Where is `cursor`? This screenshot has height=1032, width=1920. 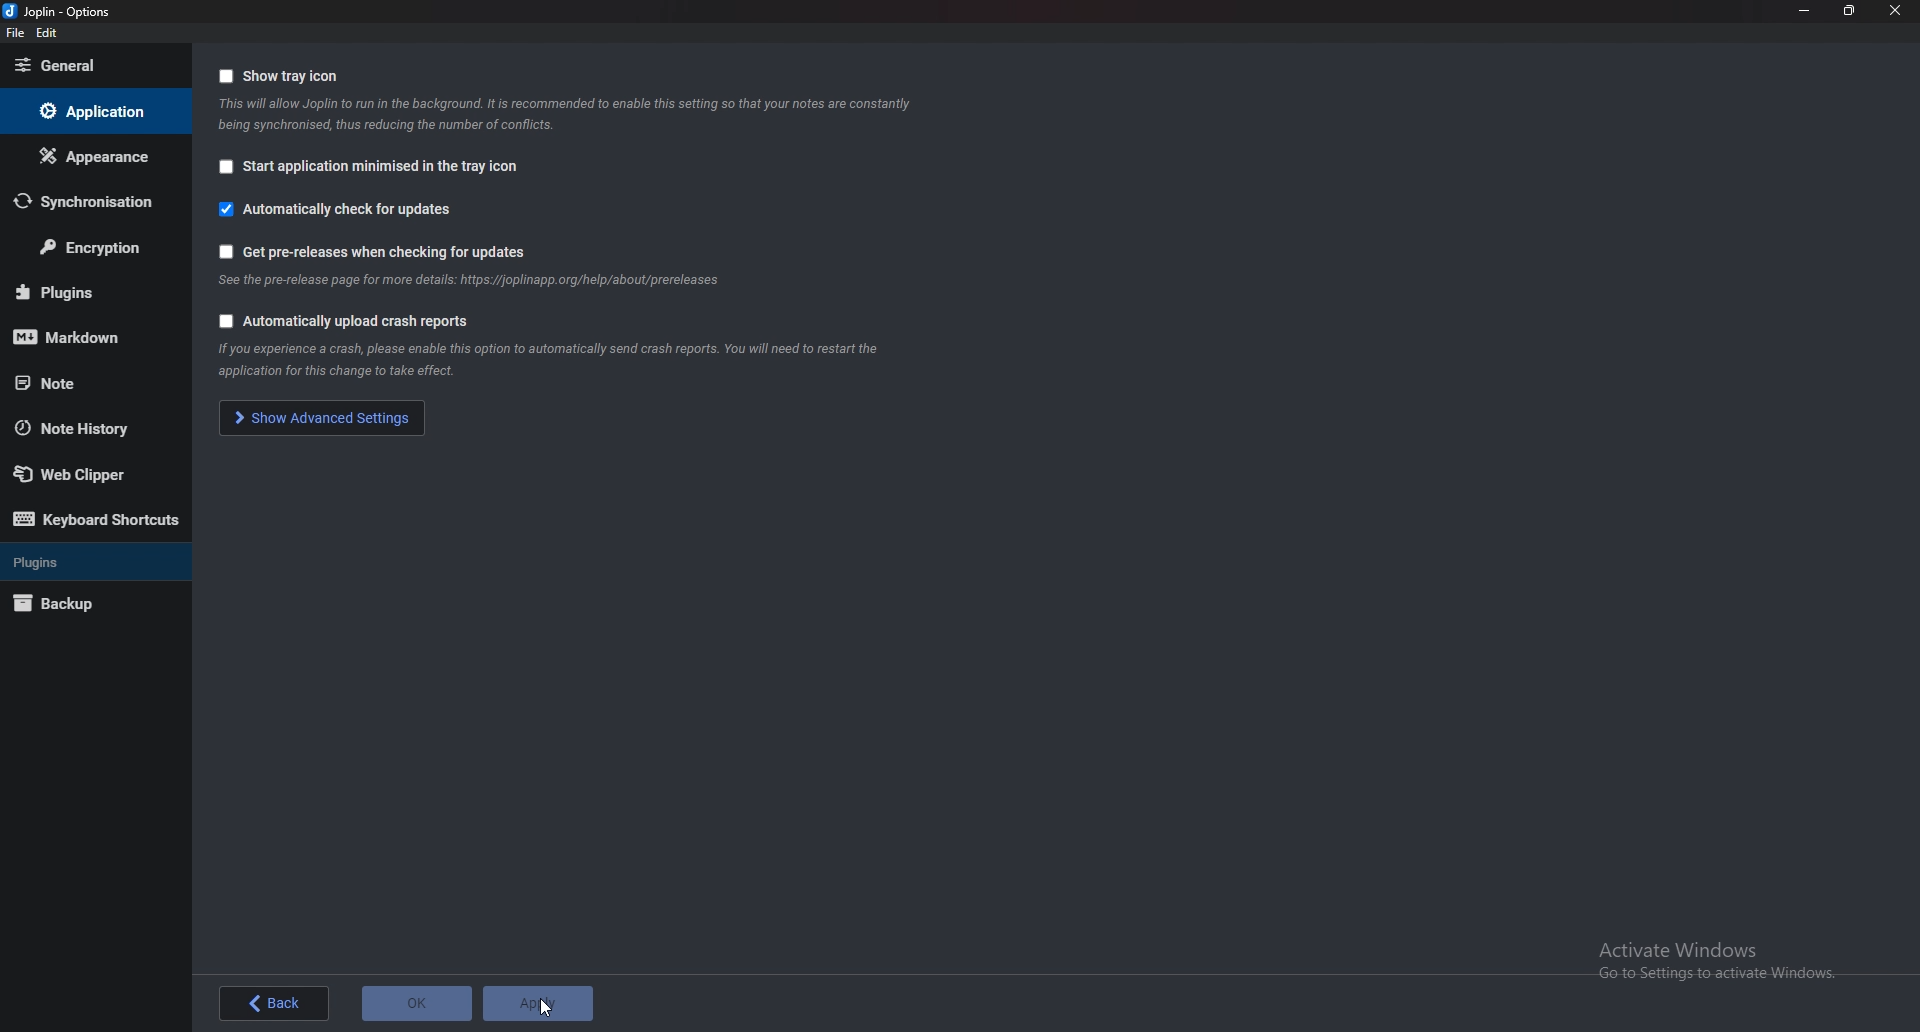
cursor is located at coordinates (550, 1008).